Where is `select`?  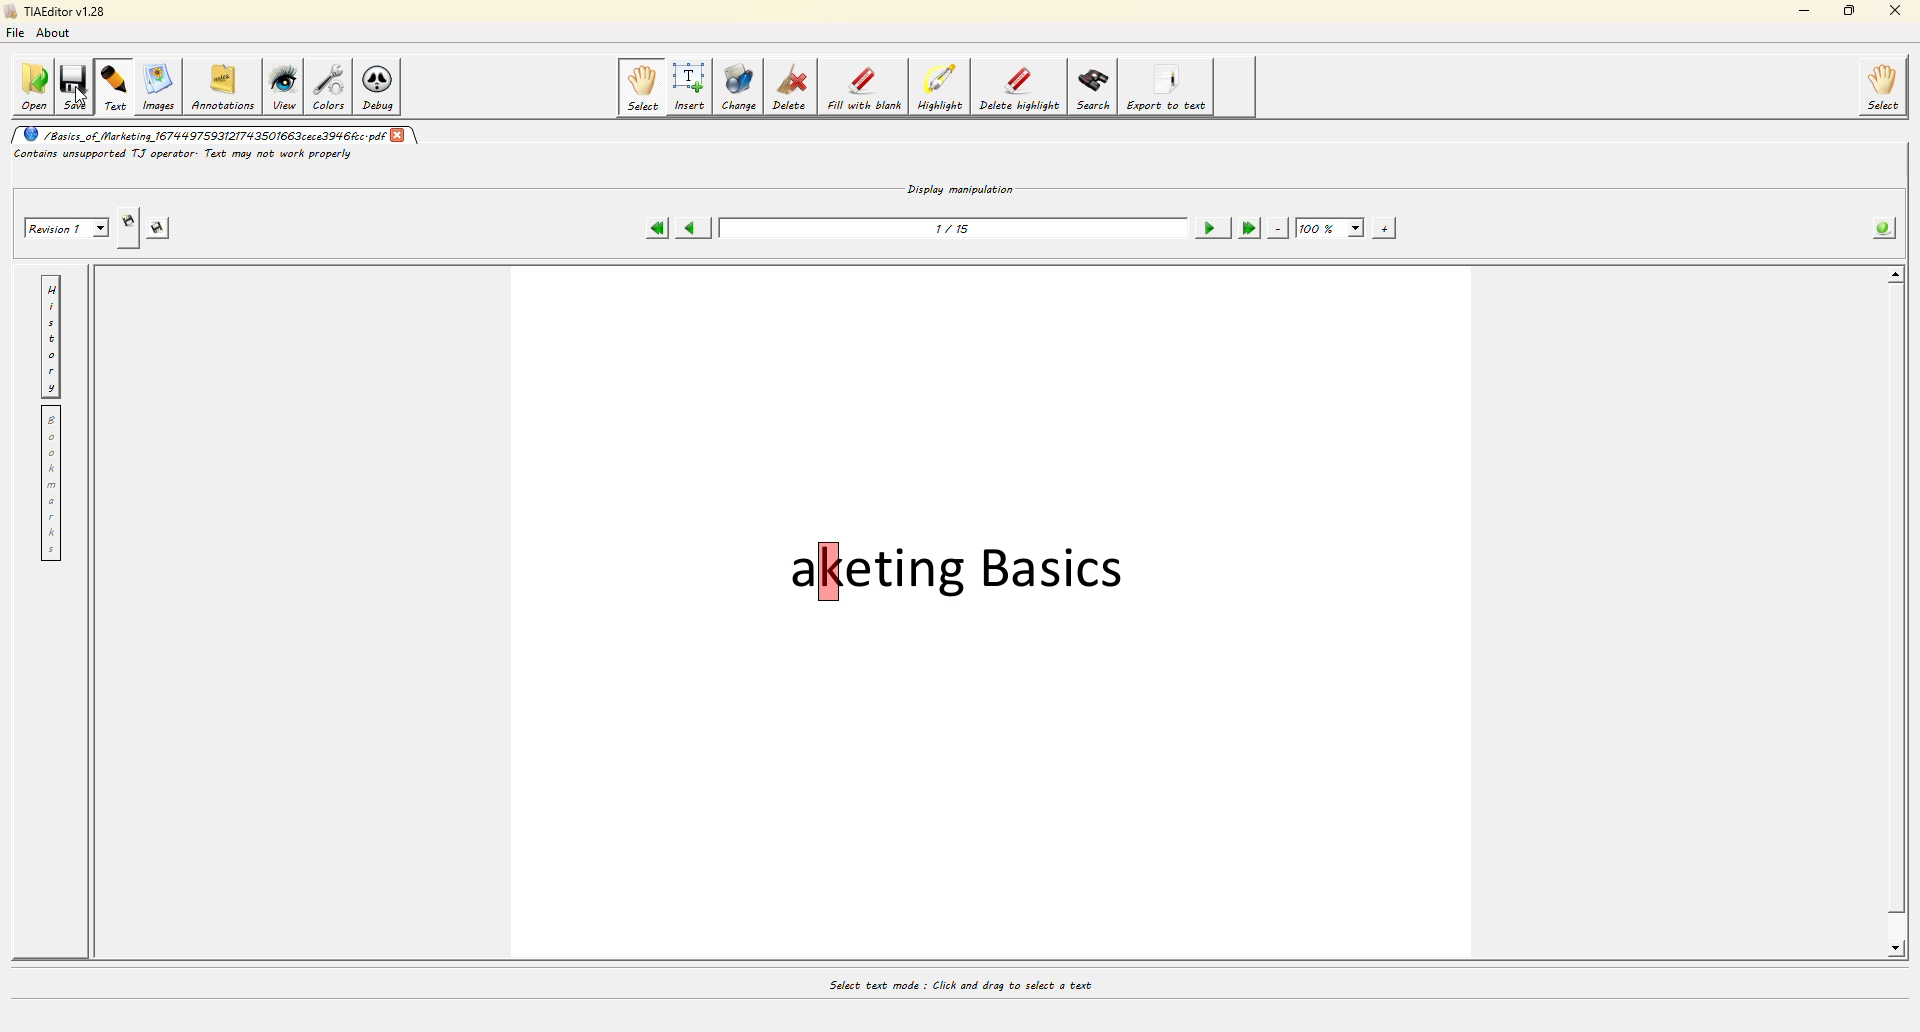 select is located at coordinates (641, 87).